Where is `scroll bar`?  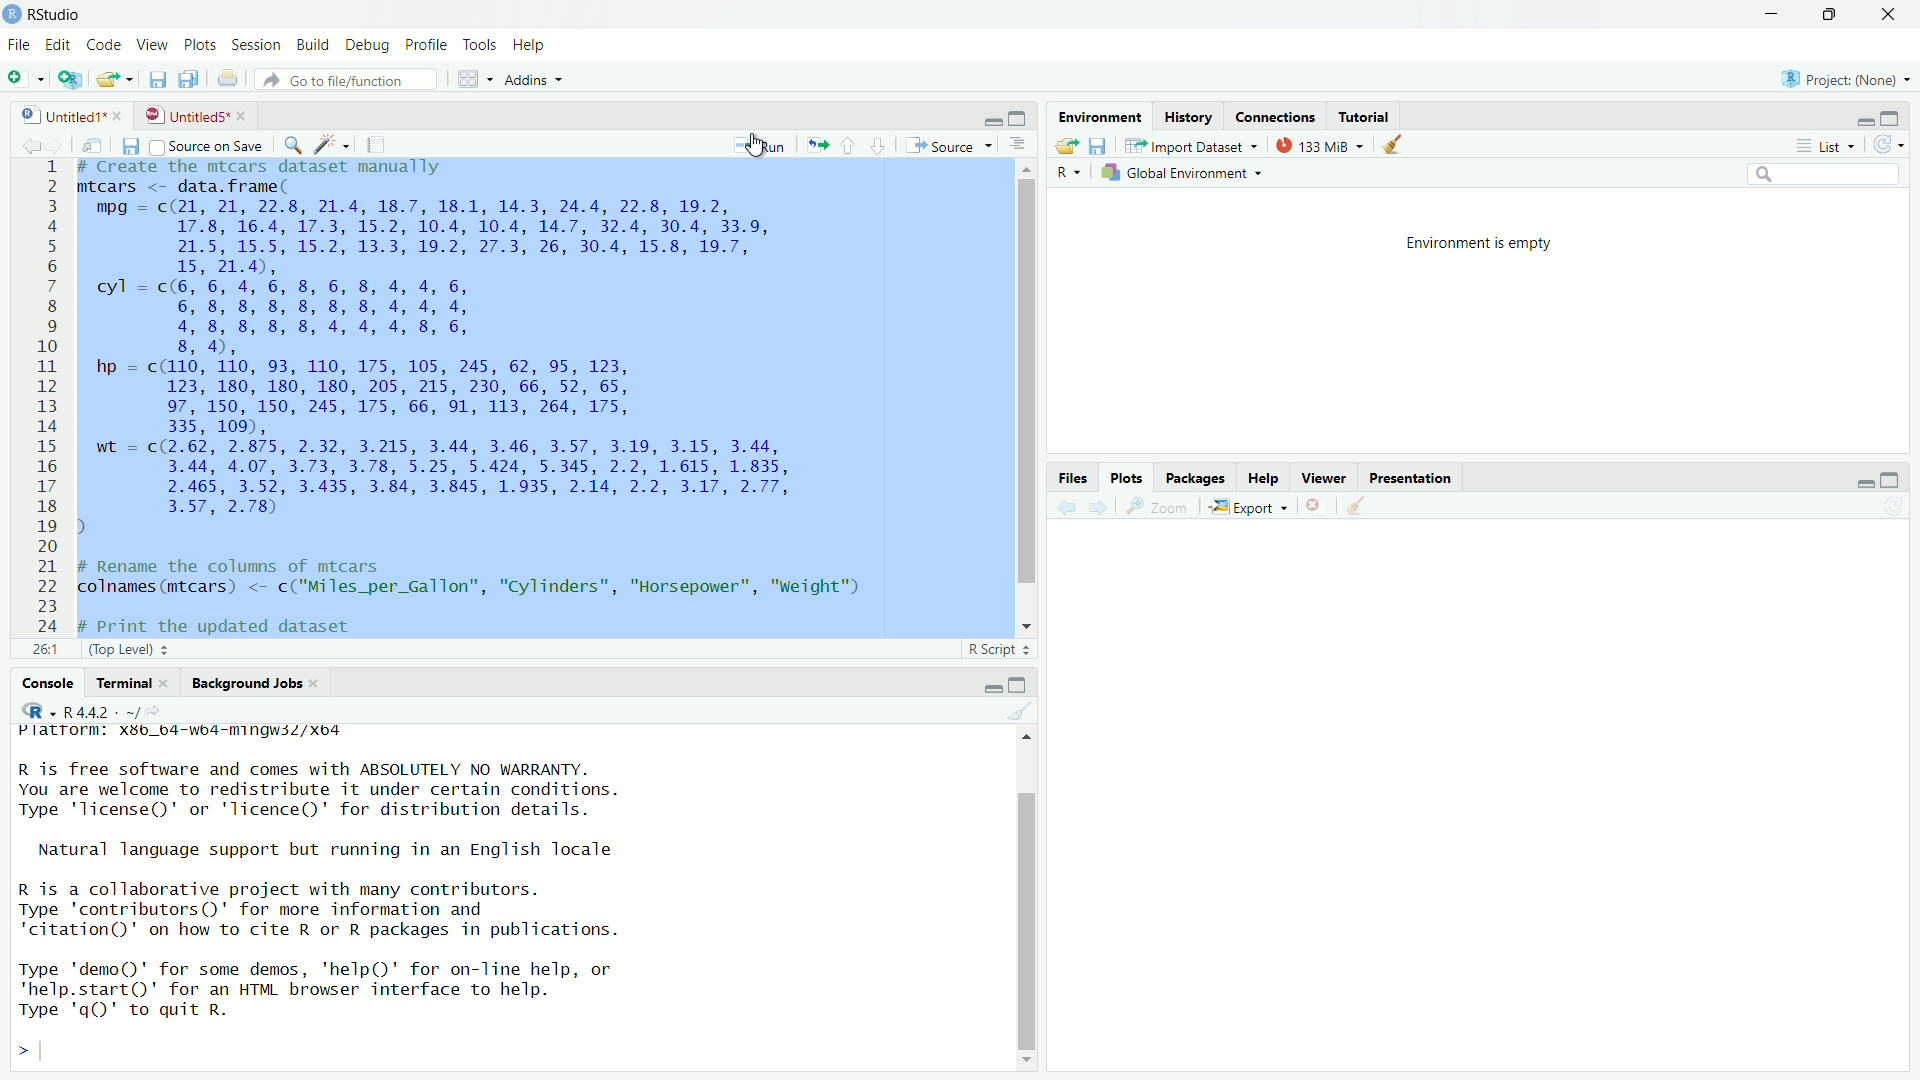 scroll bar is located at coordinates (1015, 395).